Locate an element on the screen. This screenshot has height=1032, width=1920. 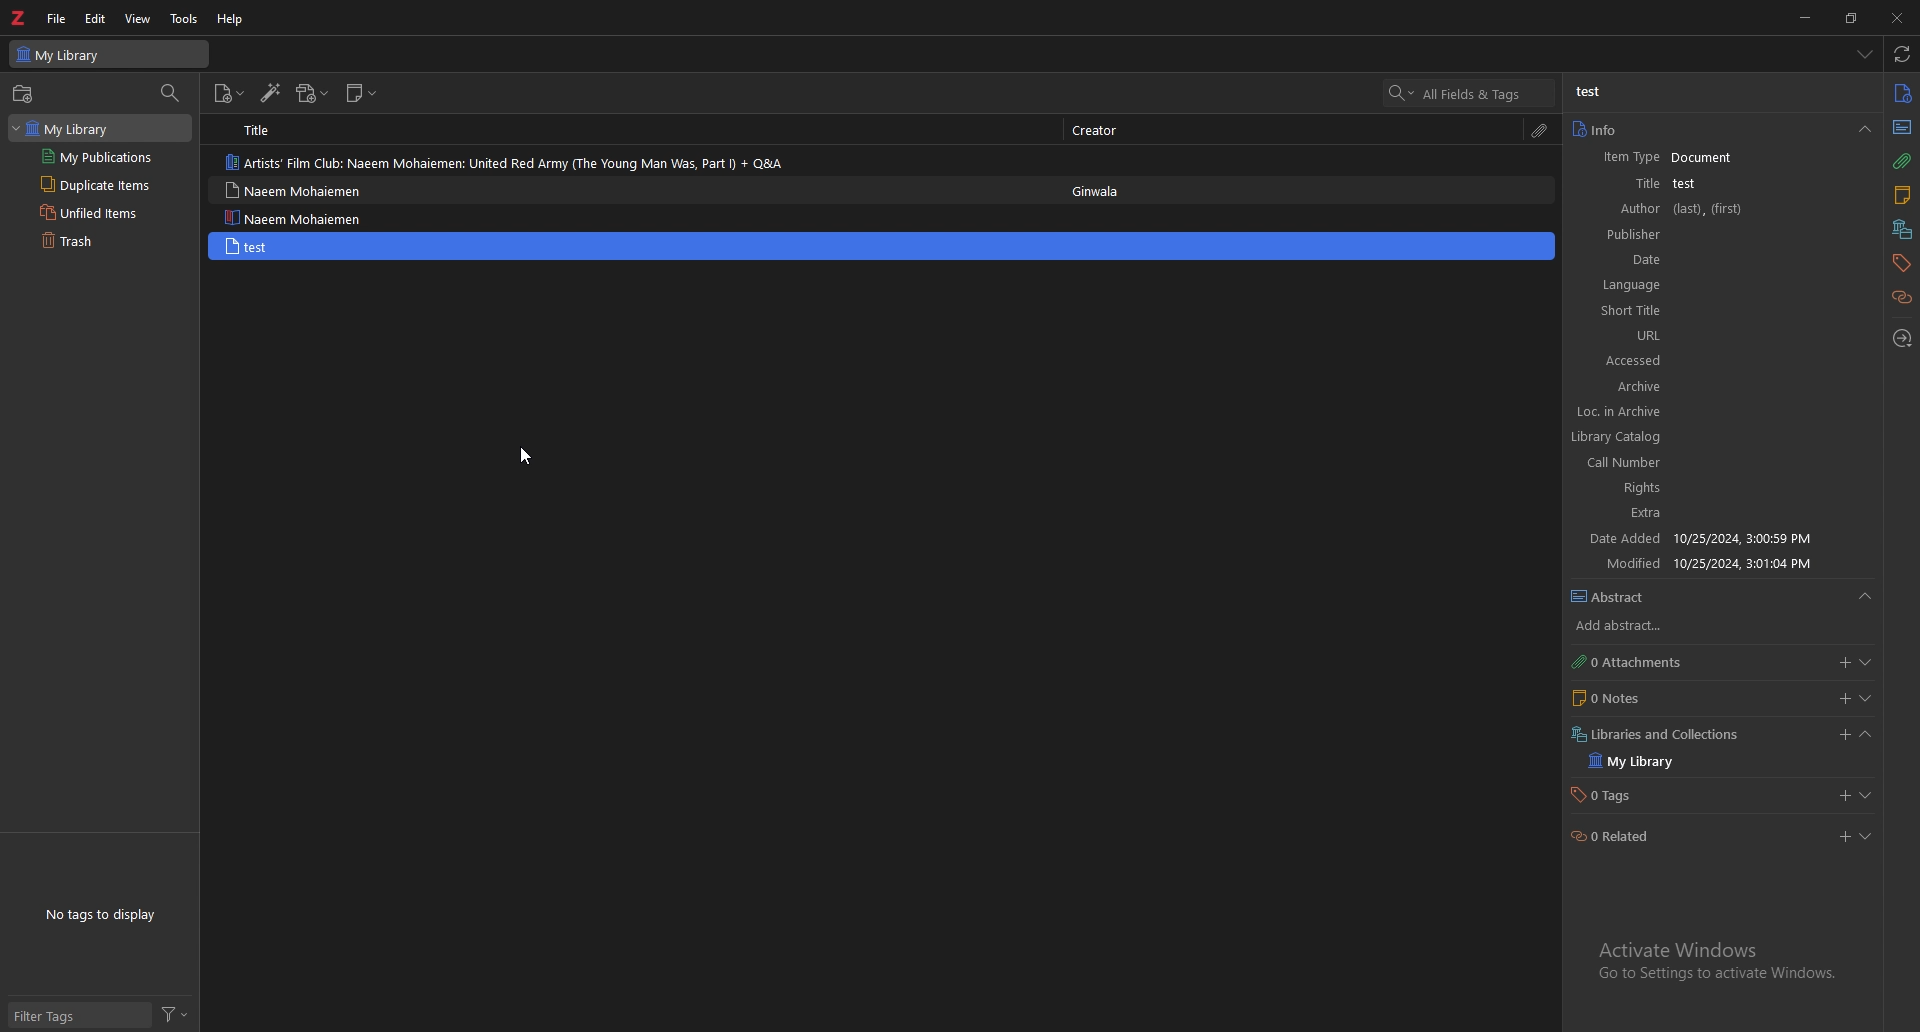
Author is located at coordinates (1691, 209).